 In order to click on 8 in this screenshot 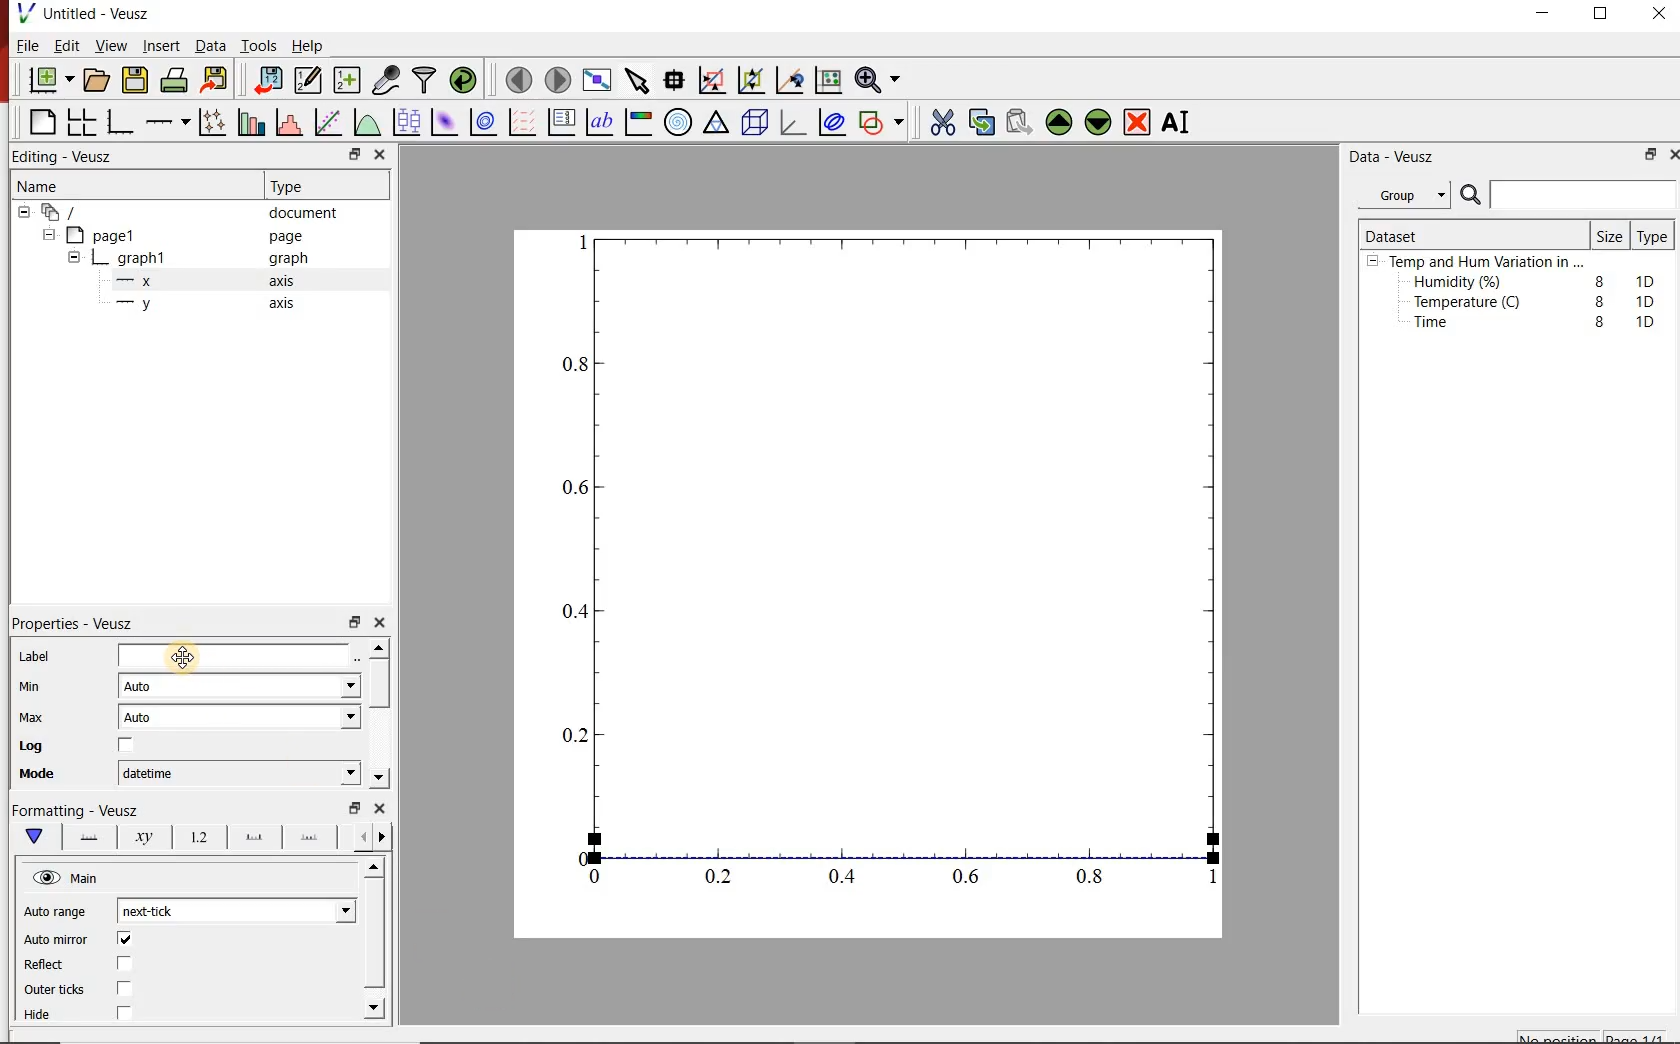, I will do `click(1596, 300)`.